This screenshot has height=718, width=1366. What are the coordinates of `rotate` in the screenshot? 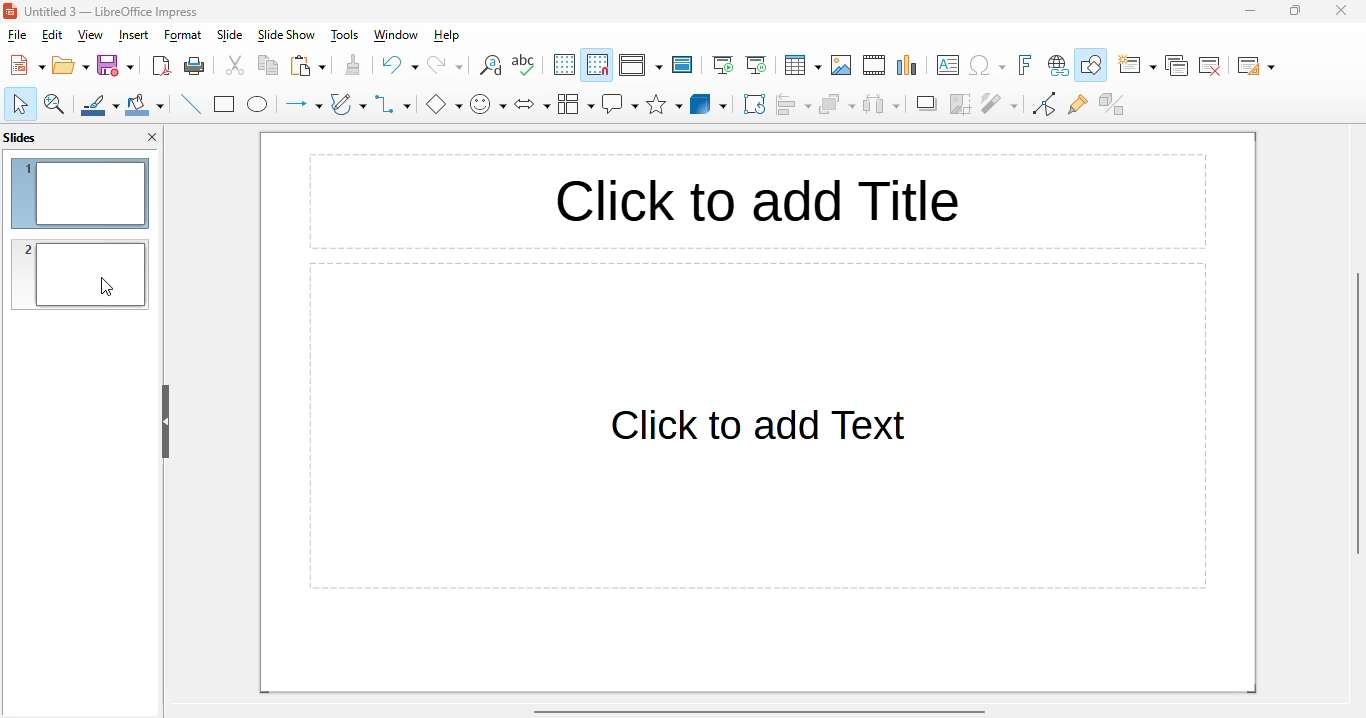 It's located at (755, 103).